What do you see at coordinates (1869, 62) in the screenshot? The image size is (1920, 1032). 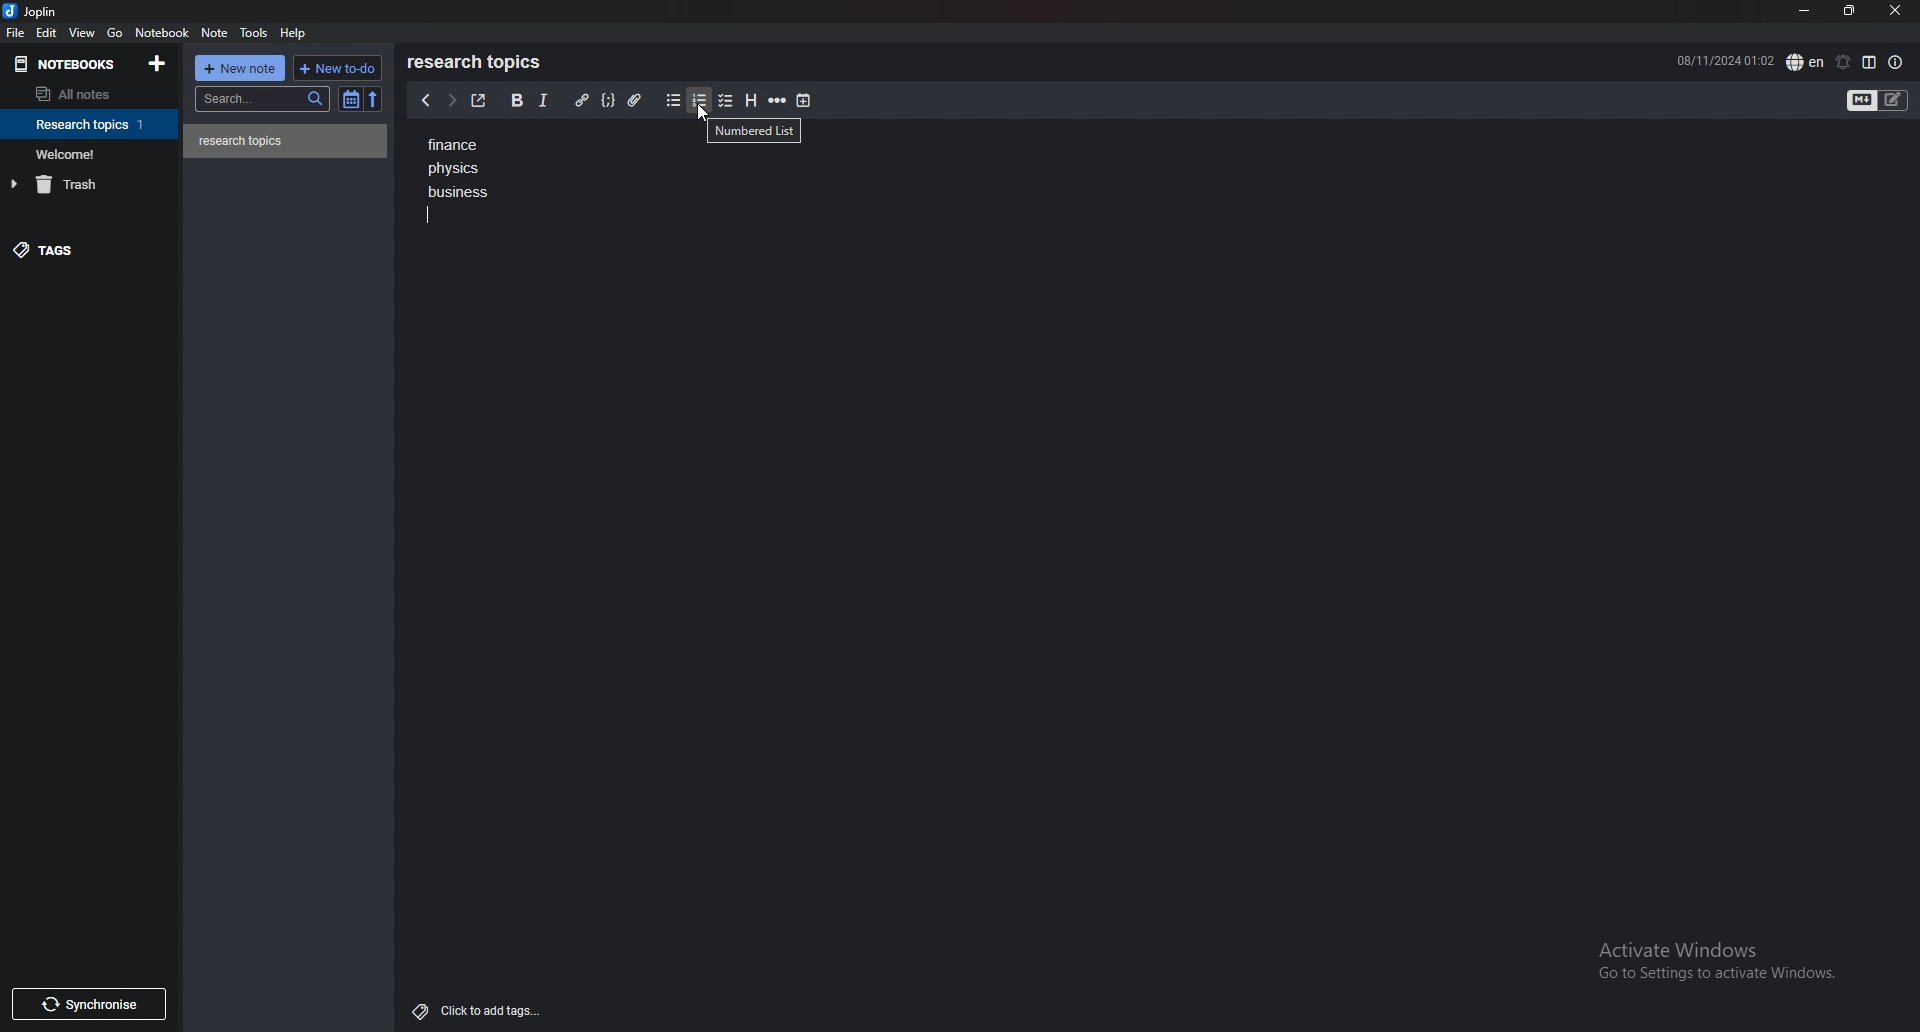 I see `toggle editor layout` at bounding box center [1869, 62].